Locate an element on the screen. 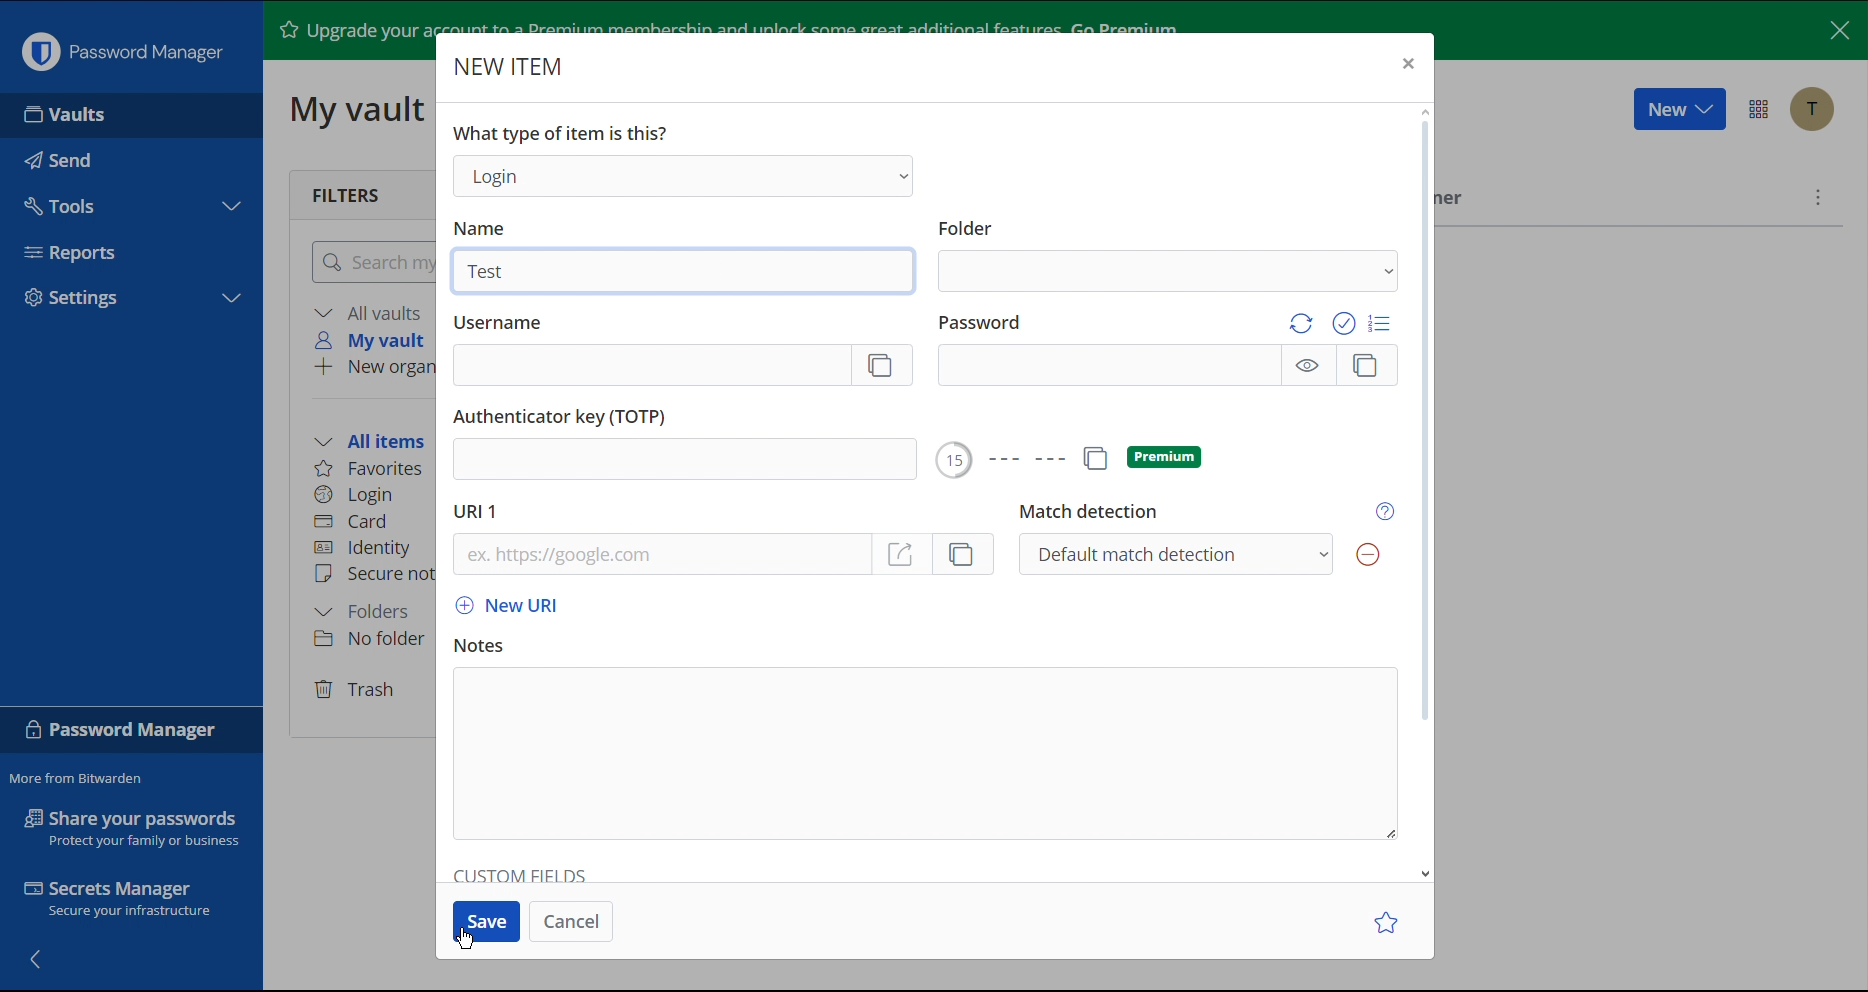  Settings is located at coordinates (125, 299).